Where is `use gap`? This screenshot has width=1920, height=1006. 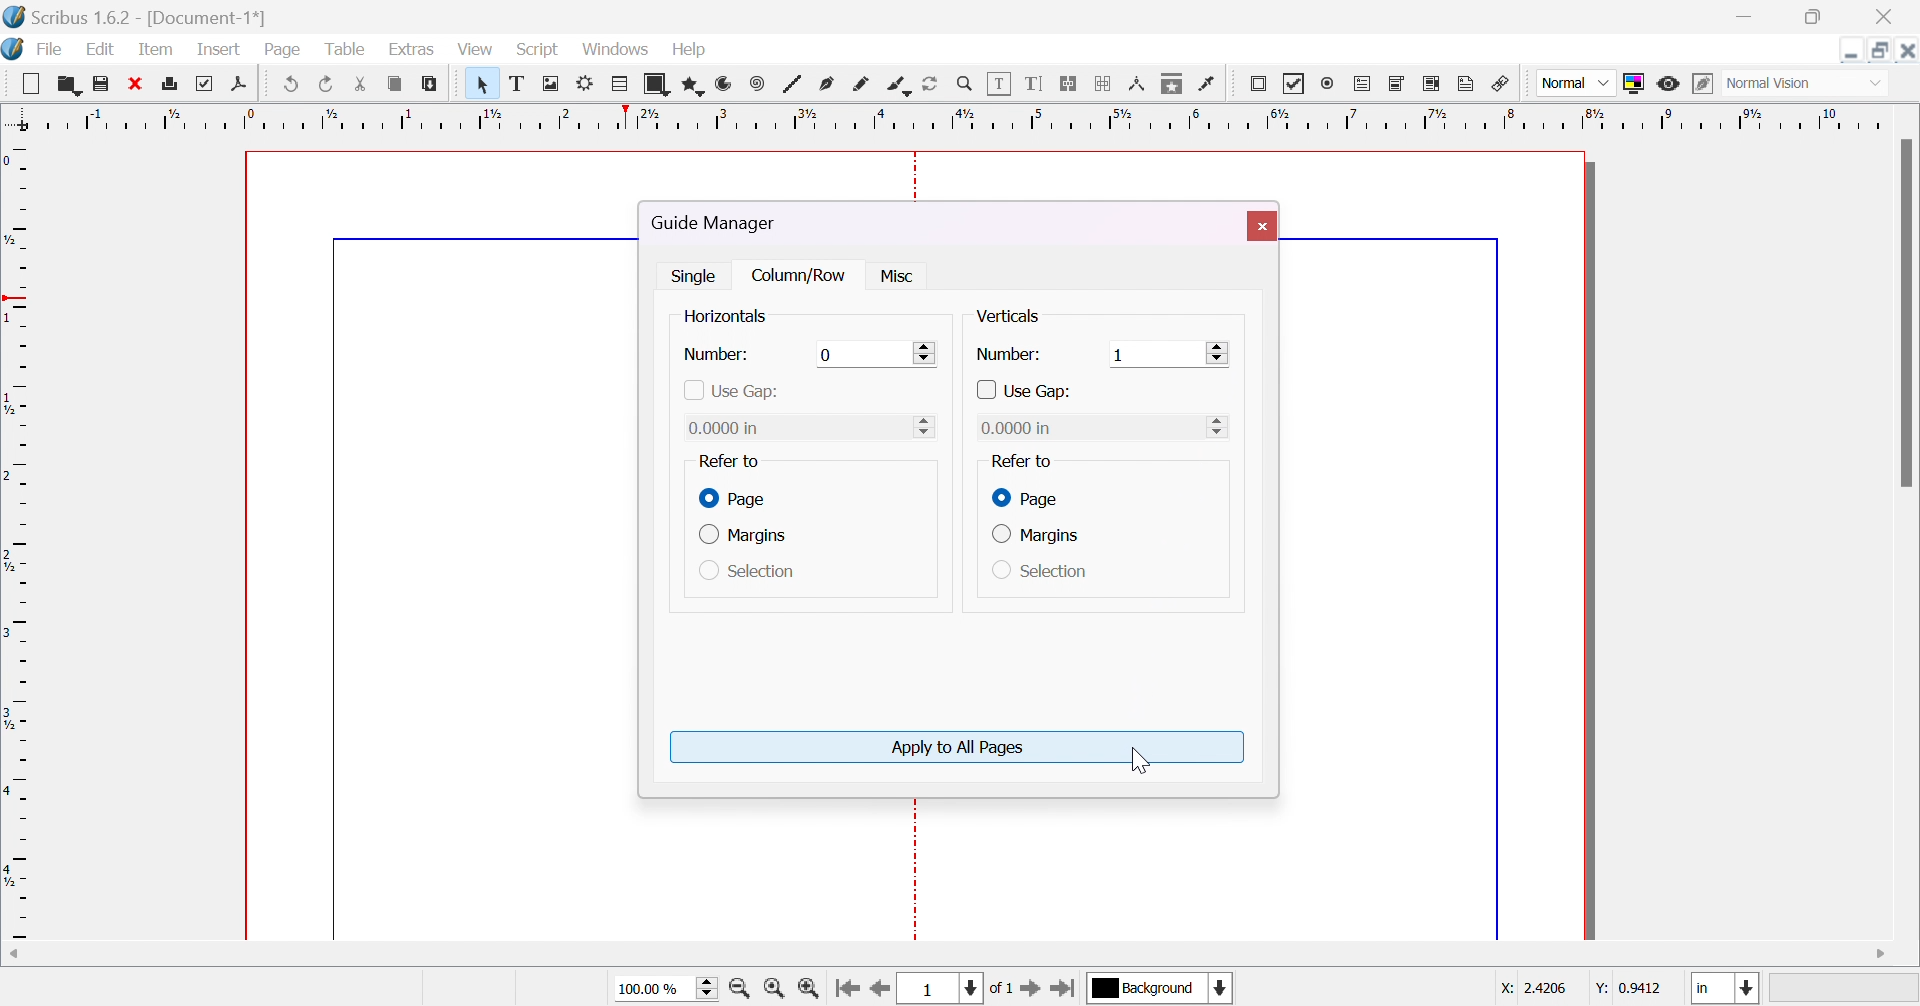 use gap is located at coordinates (730, 391).